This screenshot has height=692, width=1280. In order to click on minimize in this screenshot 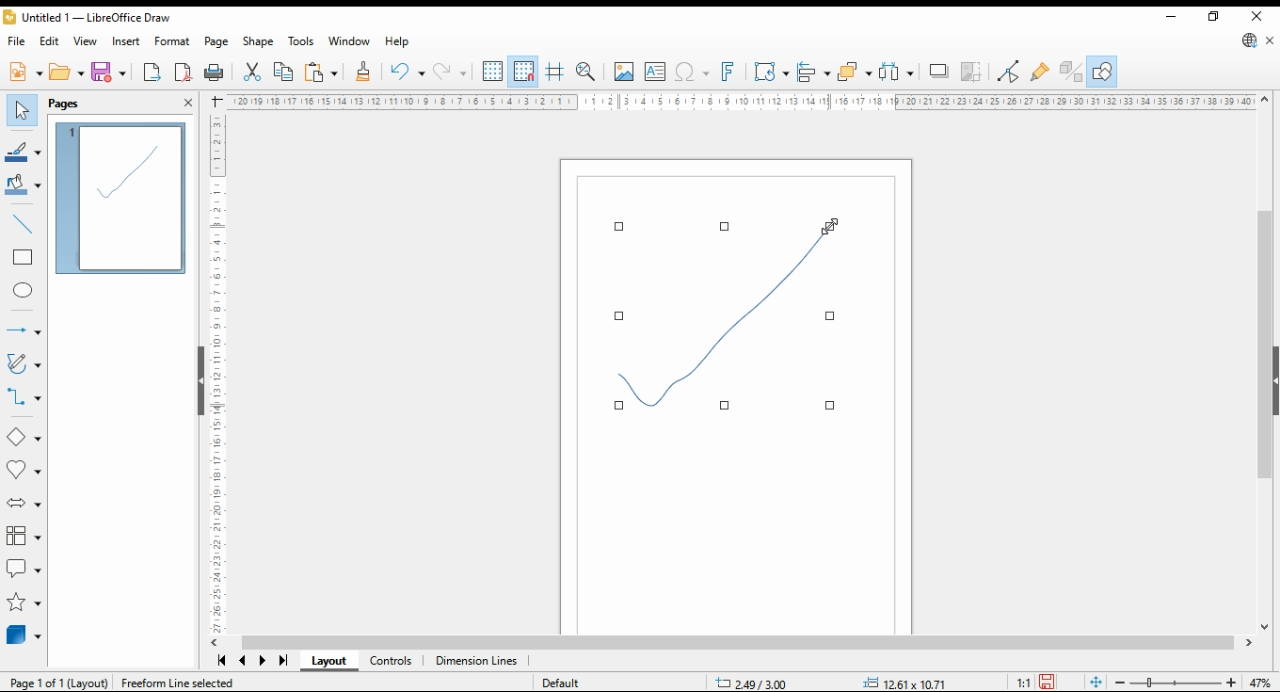, I will do `click(1170, 14)`.